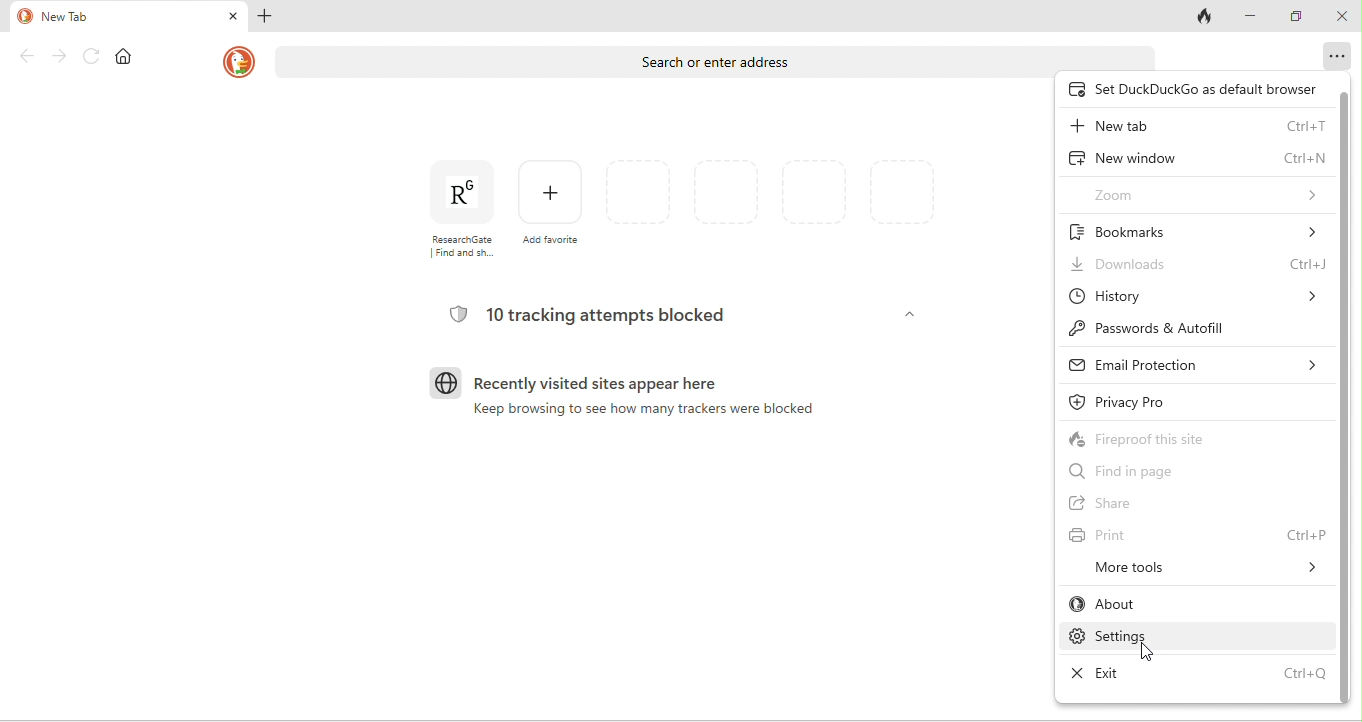  I want to click on about, so click(1139, 604).